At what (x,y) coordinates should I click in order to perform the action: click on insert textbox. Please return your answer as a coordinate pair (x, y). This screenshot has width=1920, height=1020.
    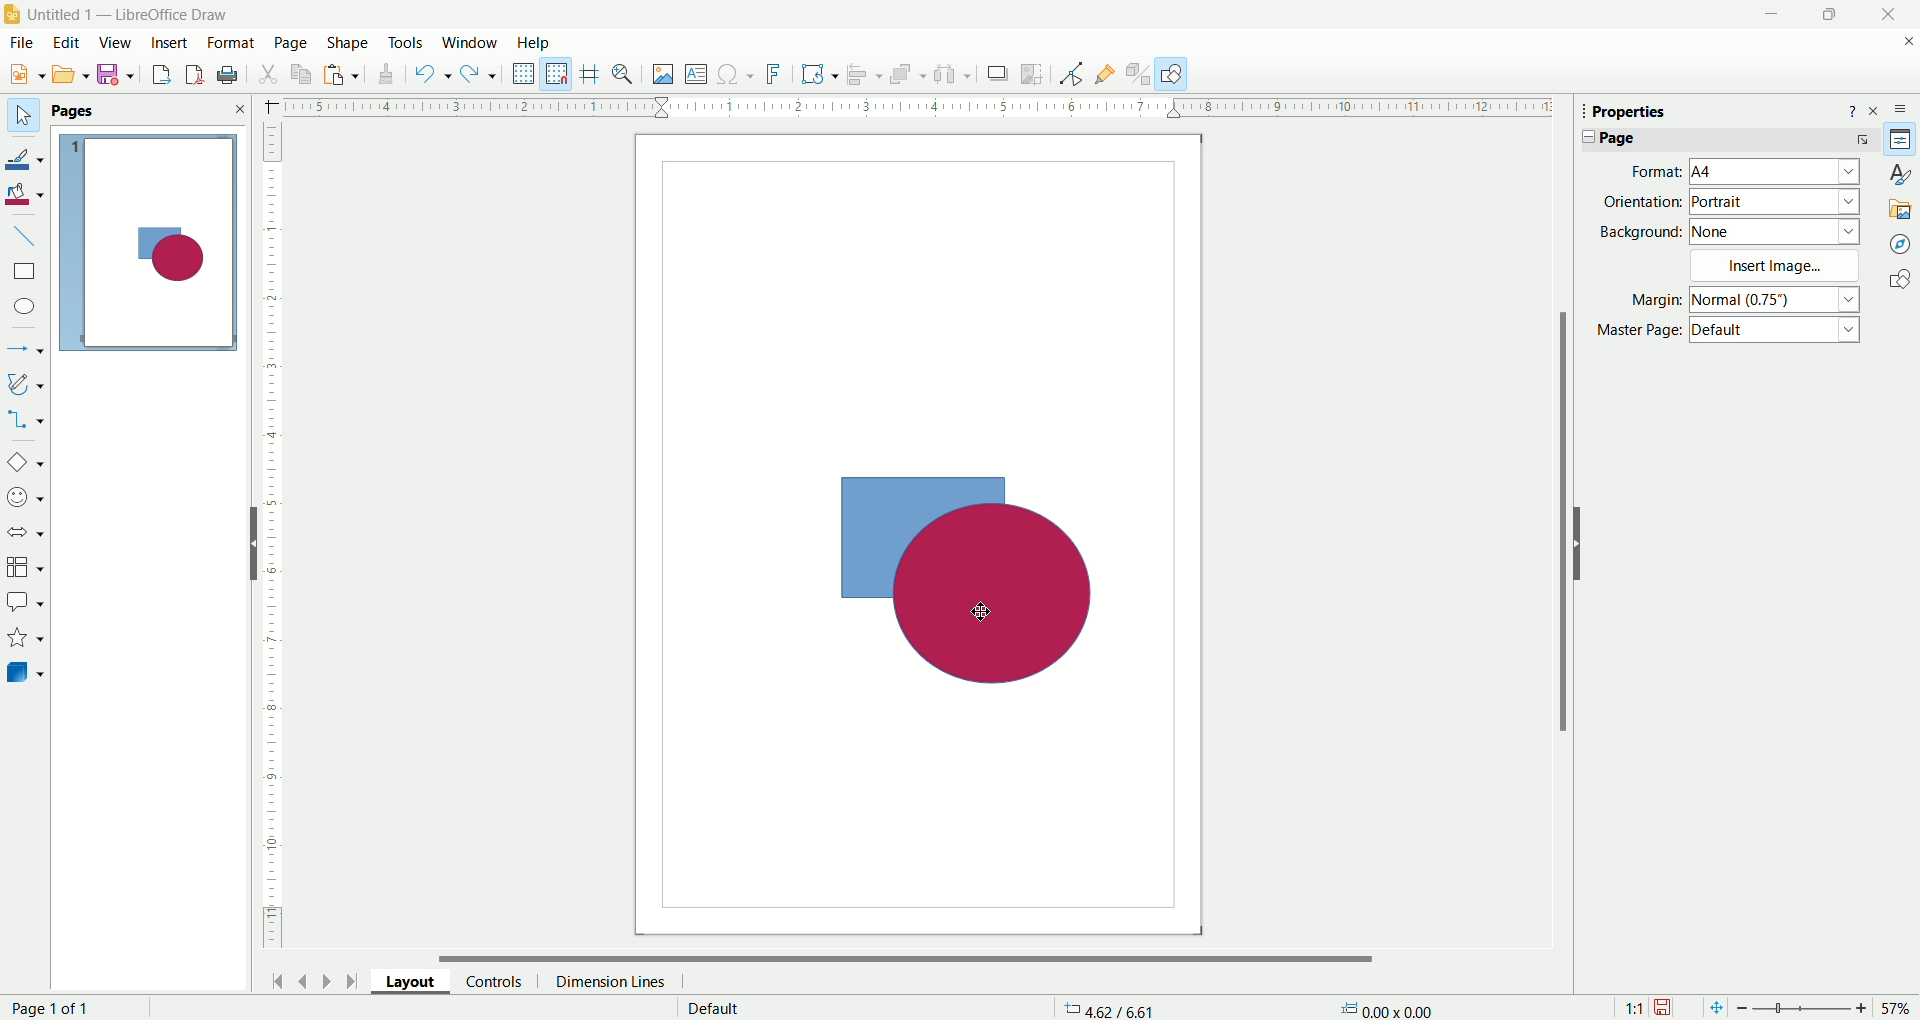
    Looking at the image, I should click on (695, 74).